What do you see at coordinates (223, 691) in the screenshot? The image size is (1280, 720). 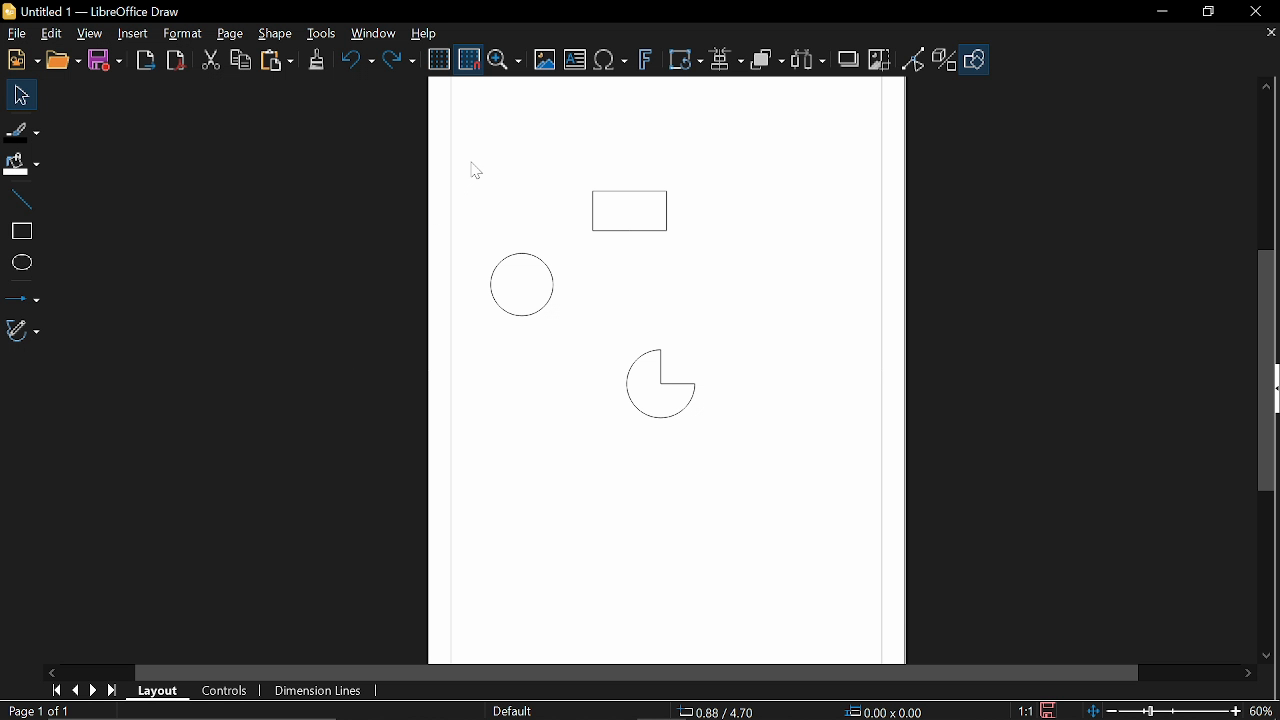 I see `COntrols` at bounding box center [223, 691].